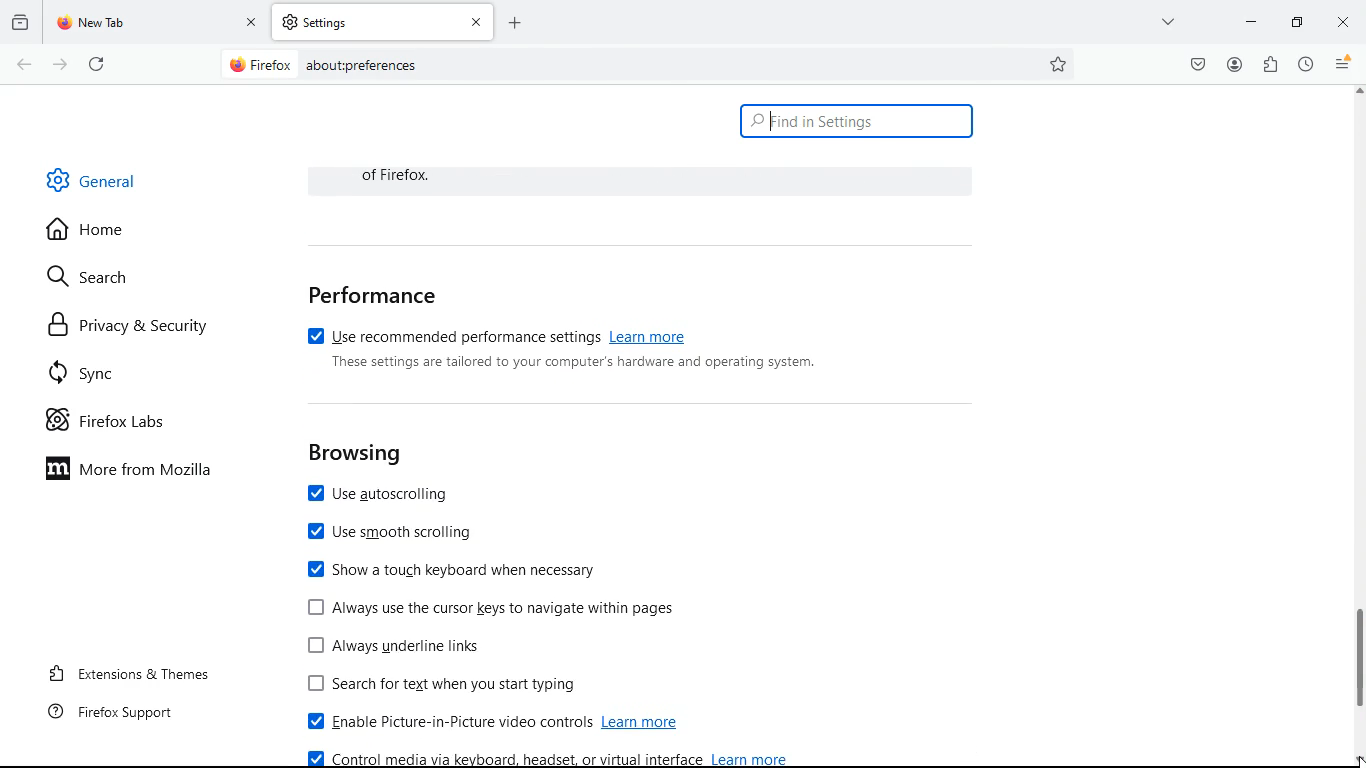 This screenshot has width=1366, height=768. I want to click on about:prefernces, so click(361, 65).